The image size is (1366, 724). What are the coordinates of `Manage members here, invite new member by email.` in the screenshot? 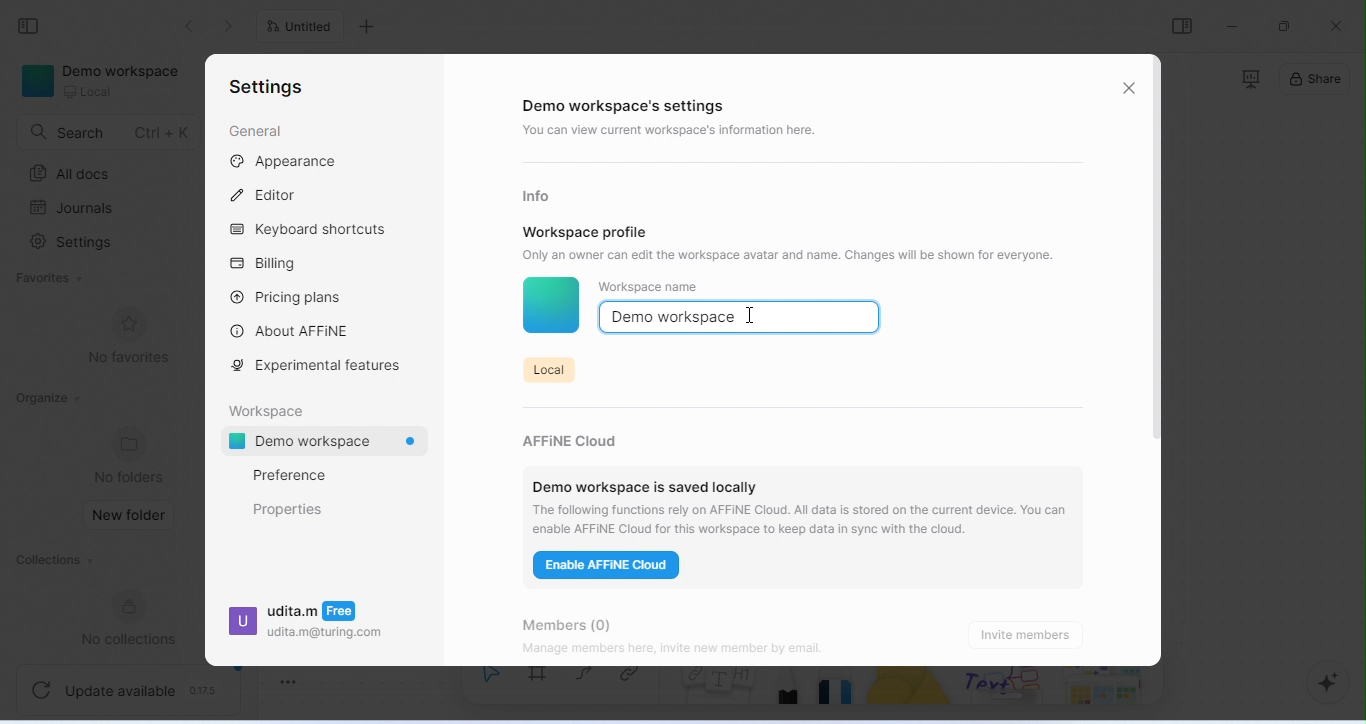 It's located at (714, 650).